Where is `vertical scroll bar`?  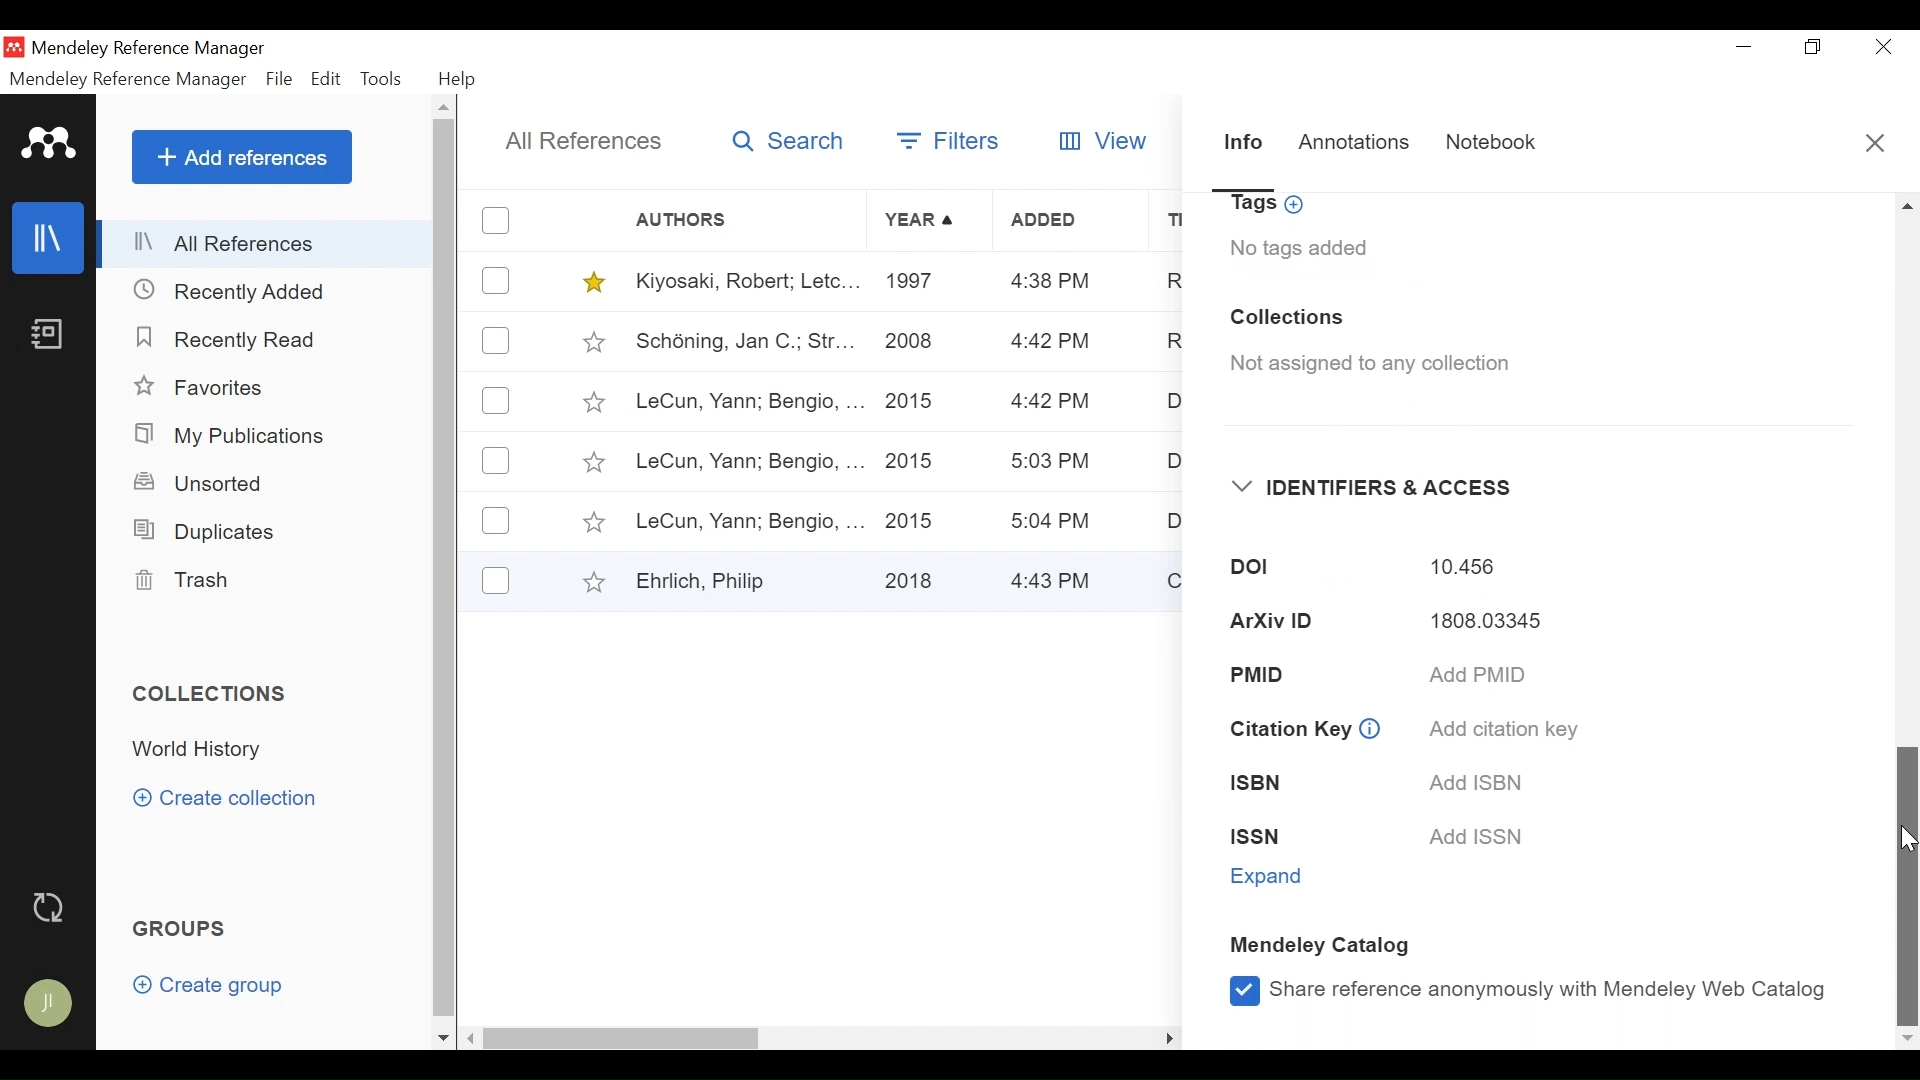
vertical scroll bar is located at coordinates (443, 569).